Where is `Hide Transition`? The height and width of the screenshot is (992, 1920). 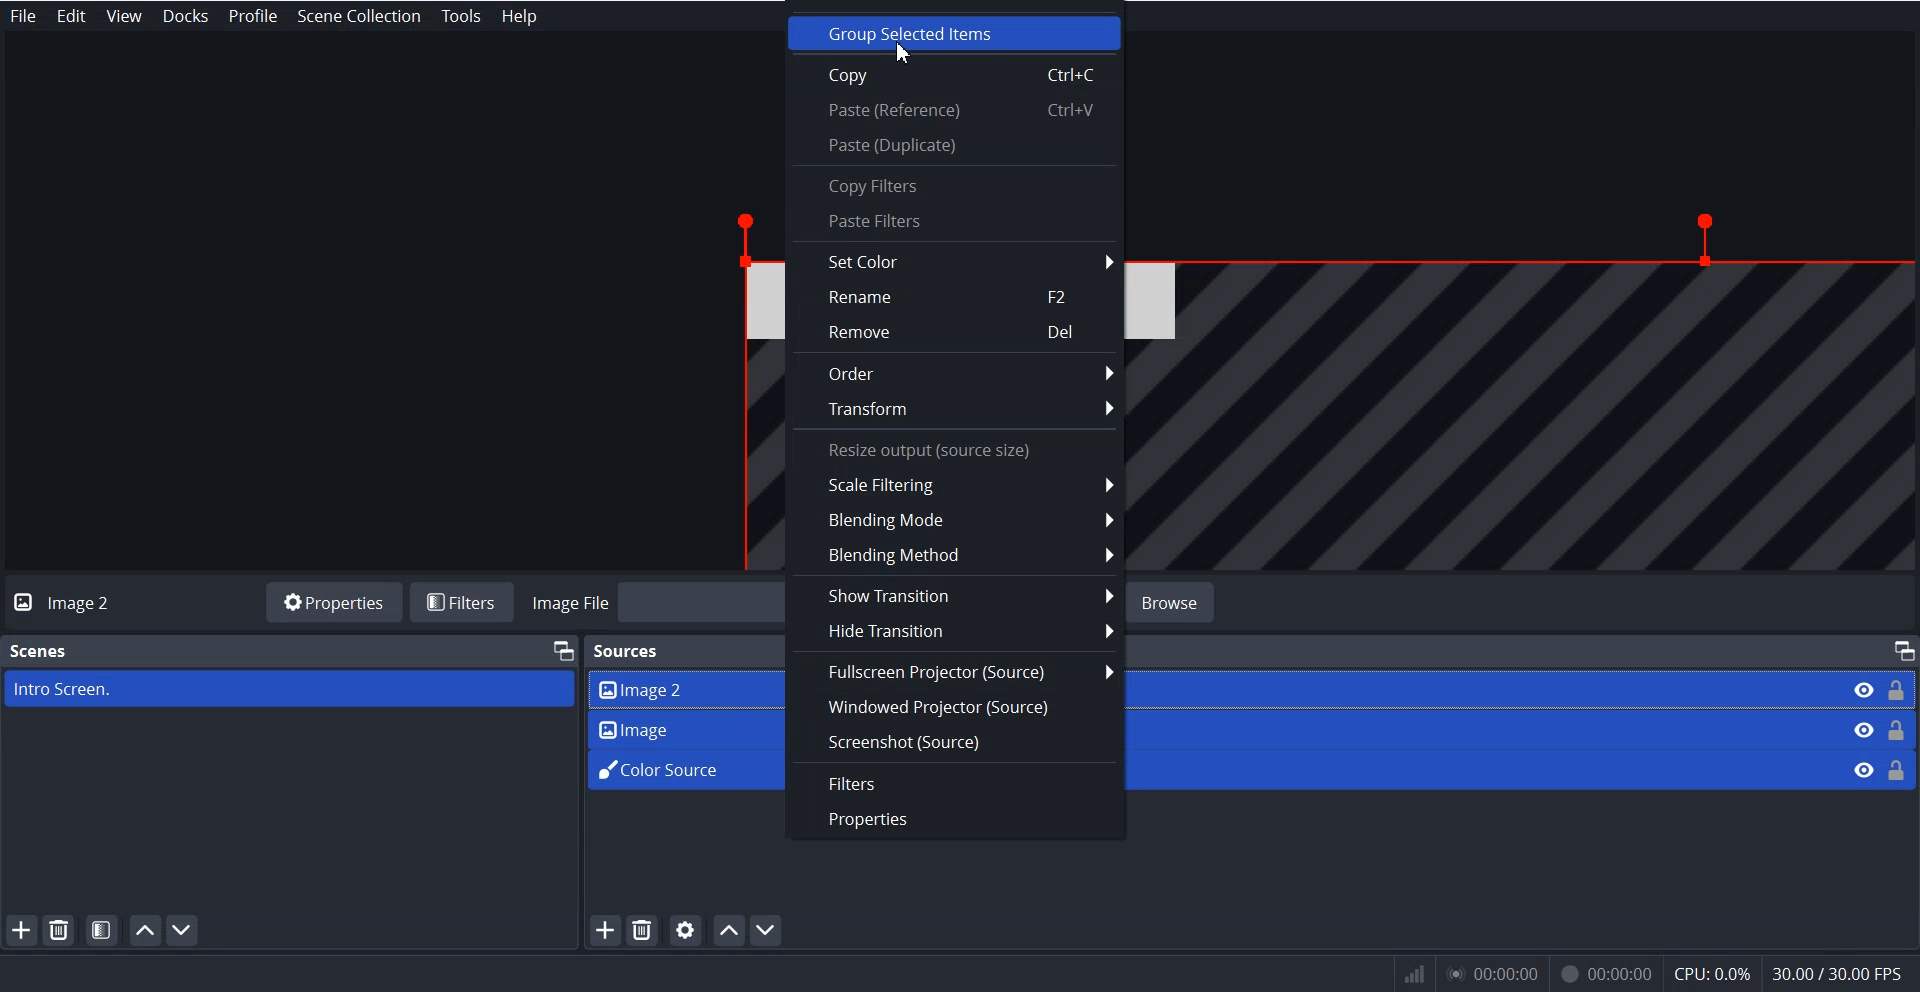 Hide Transition is located at coordinates (957, 632).